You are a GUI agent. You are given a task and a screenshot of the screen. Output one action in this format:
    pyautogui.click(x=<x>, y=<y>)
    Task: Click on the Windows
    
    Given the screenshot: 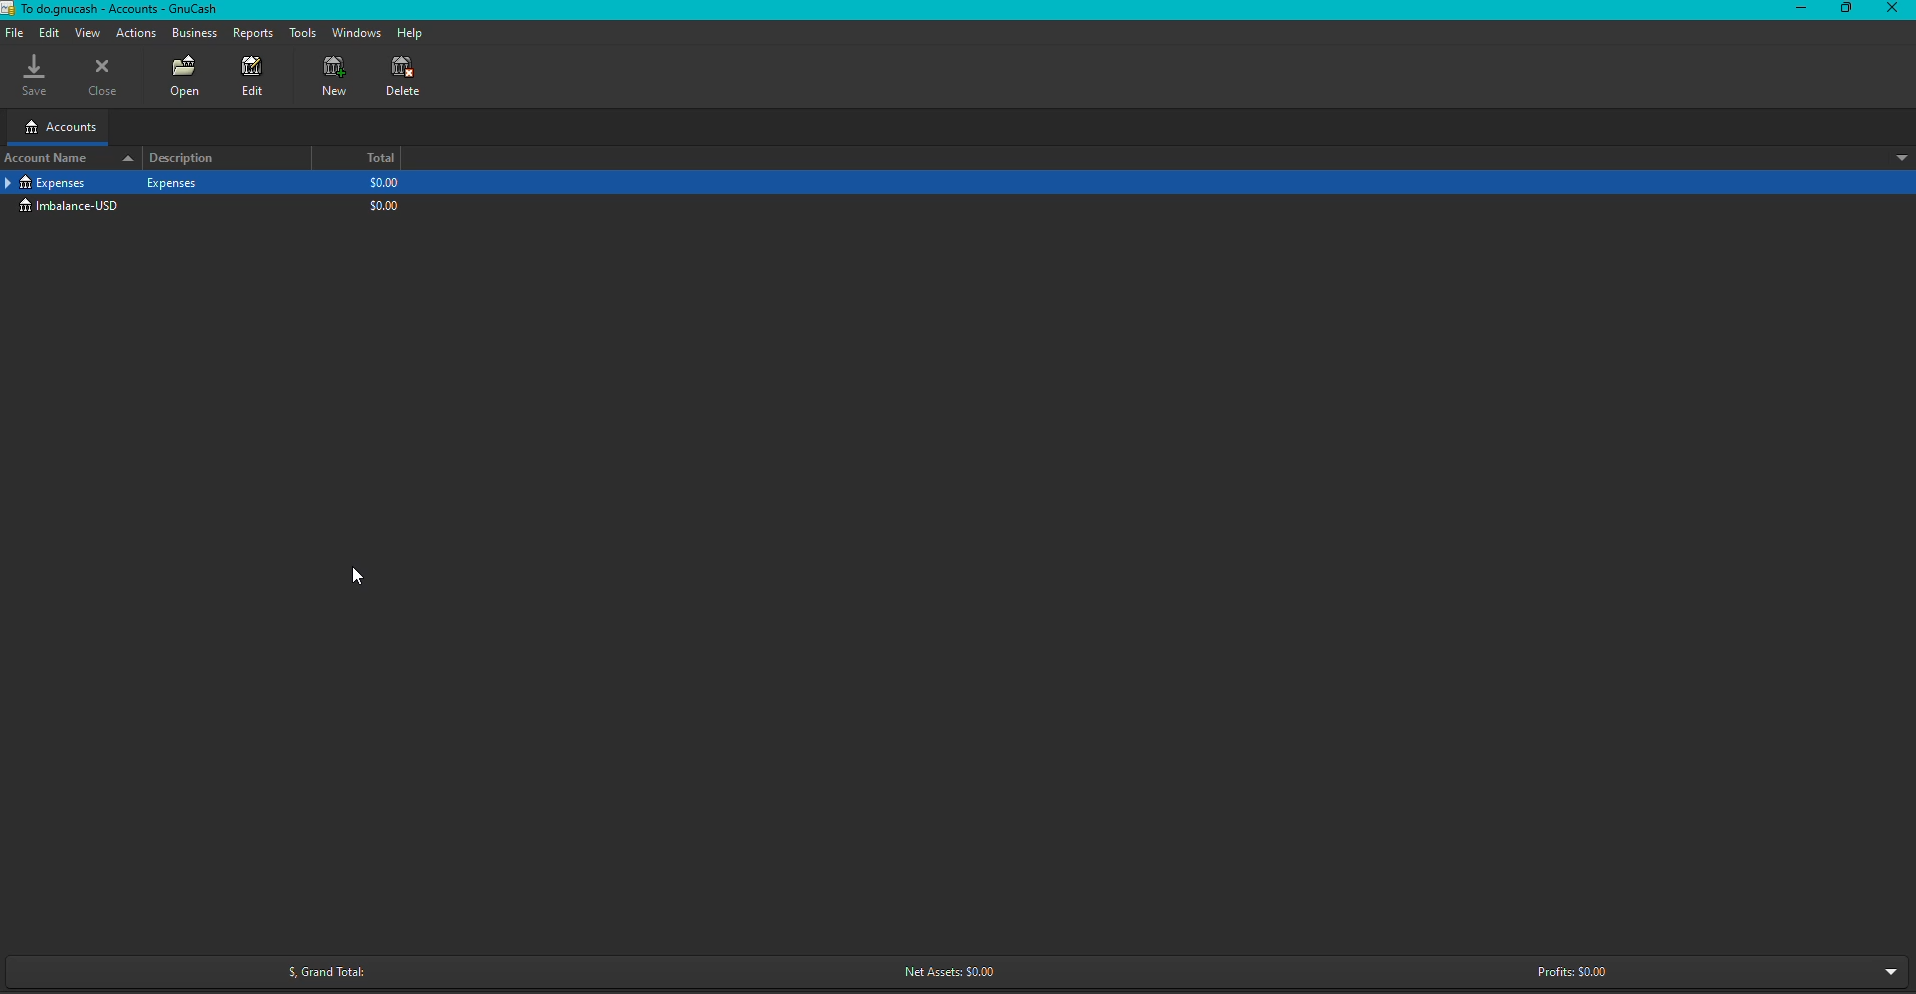 What is the action you would take?
    pyautogui.click(x=355, y=33)
    